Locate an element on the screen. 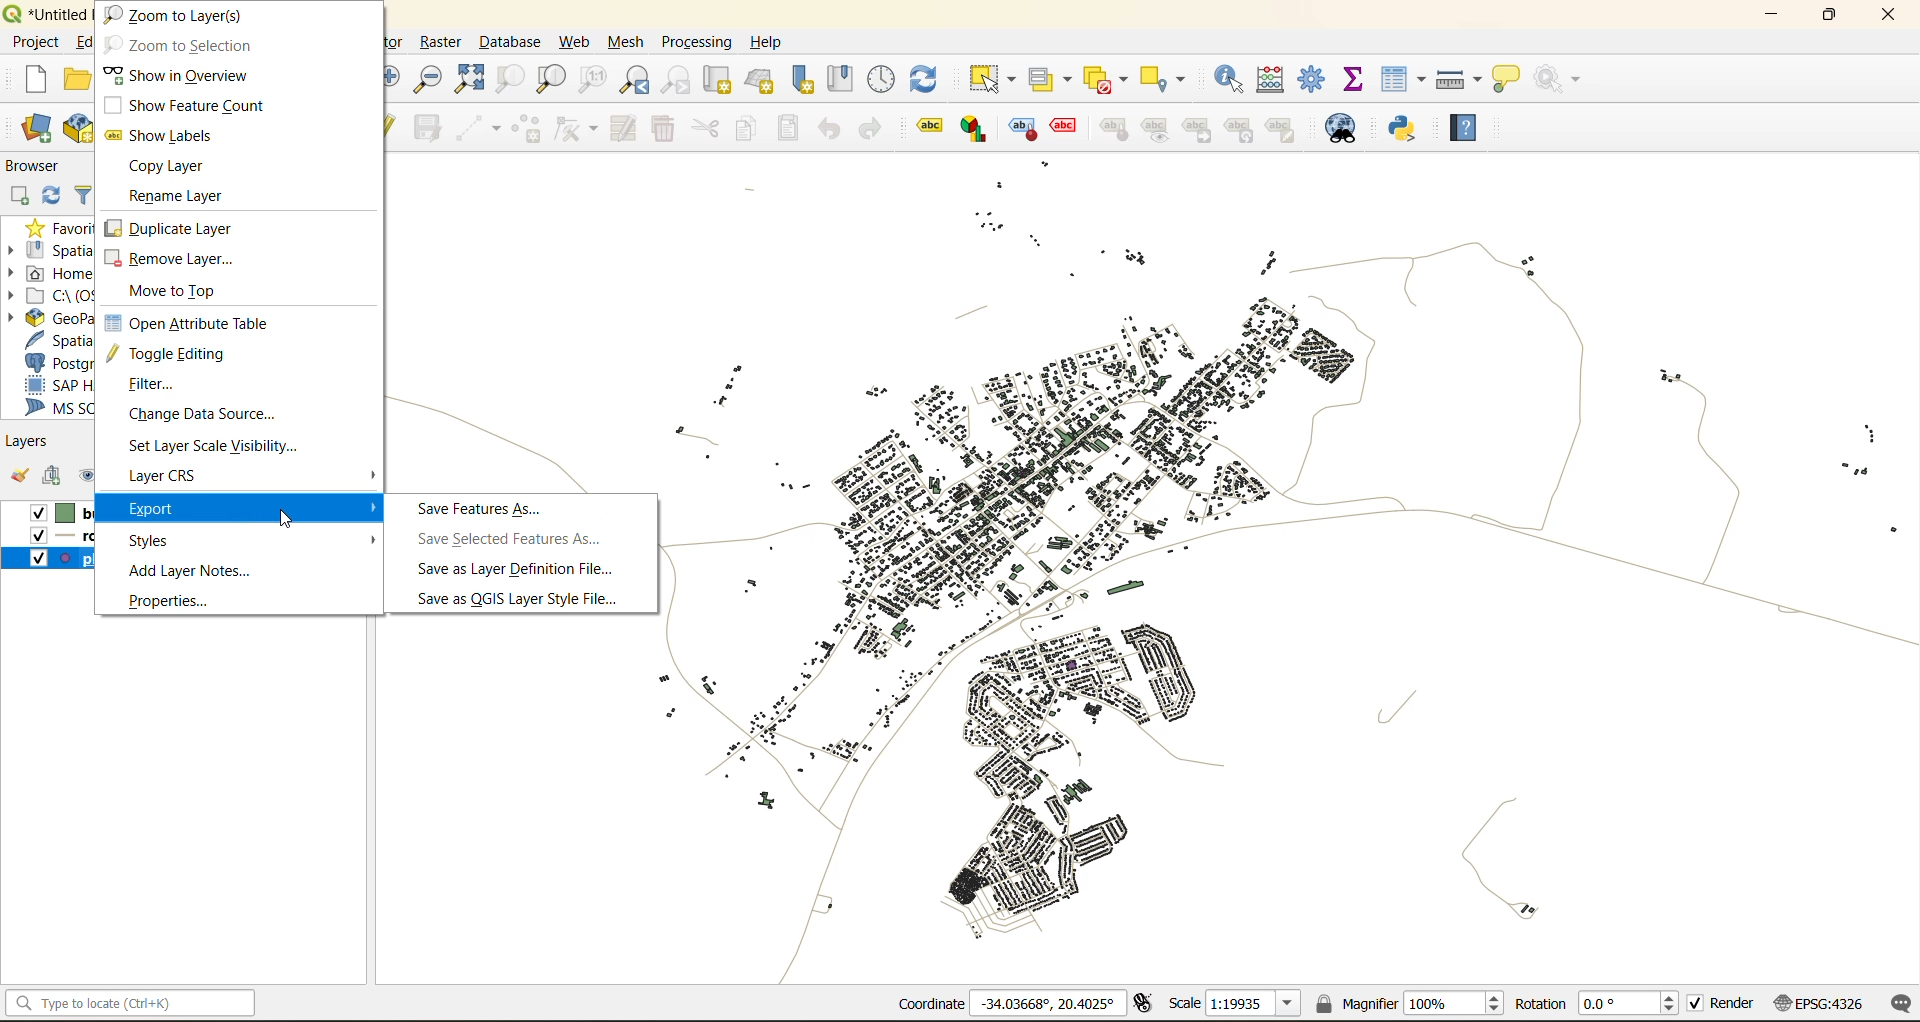 The image size is (1920, 1022). metasearch is located at coordinates (1344, 130).